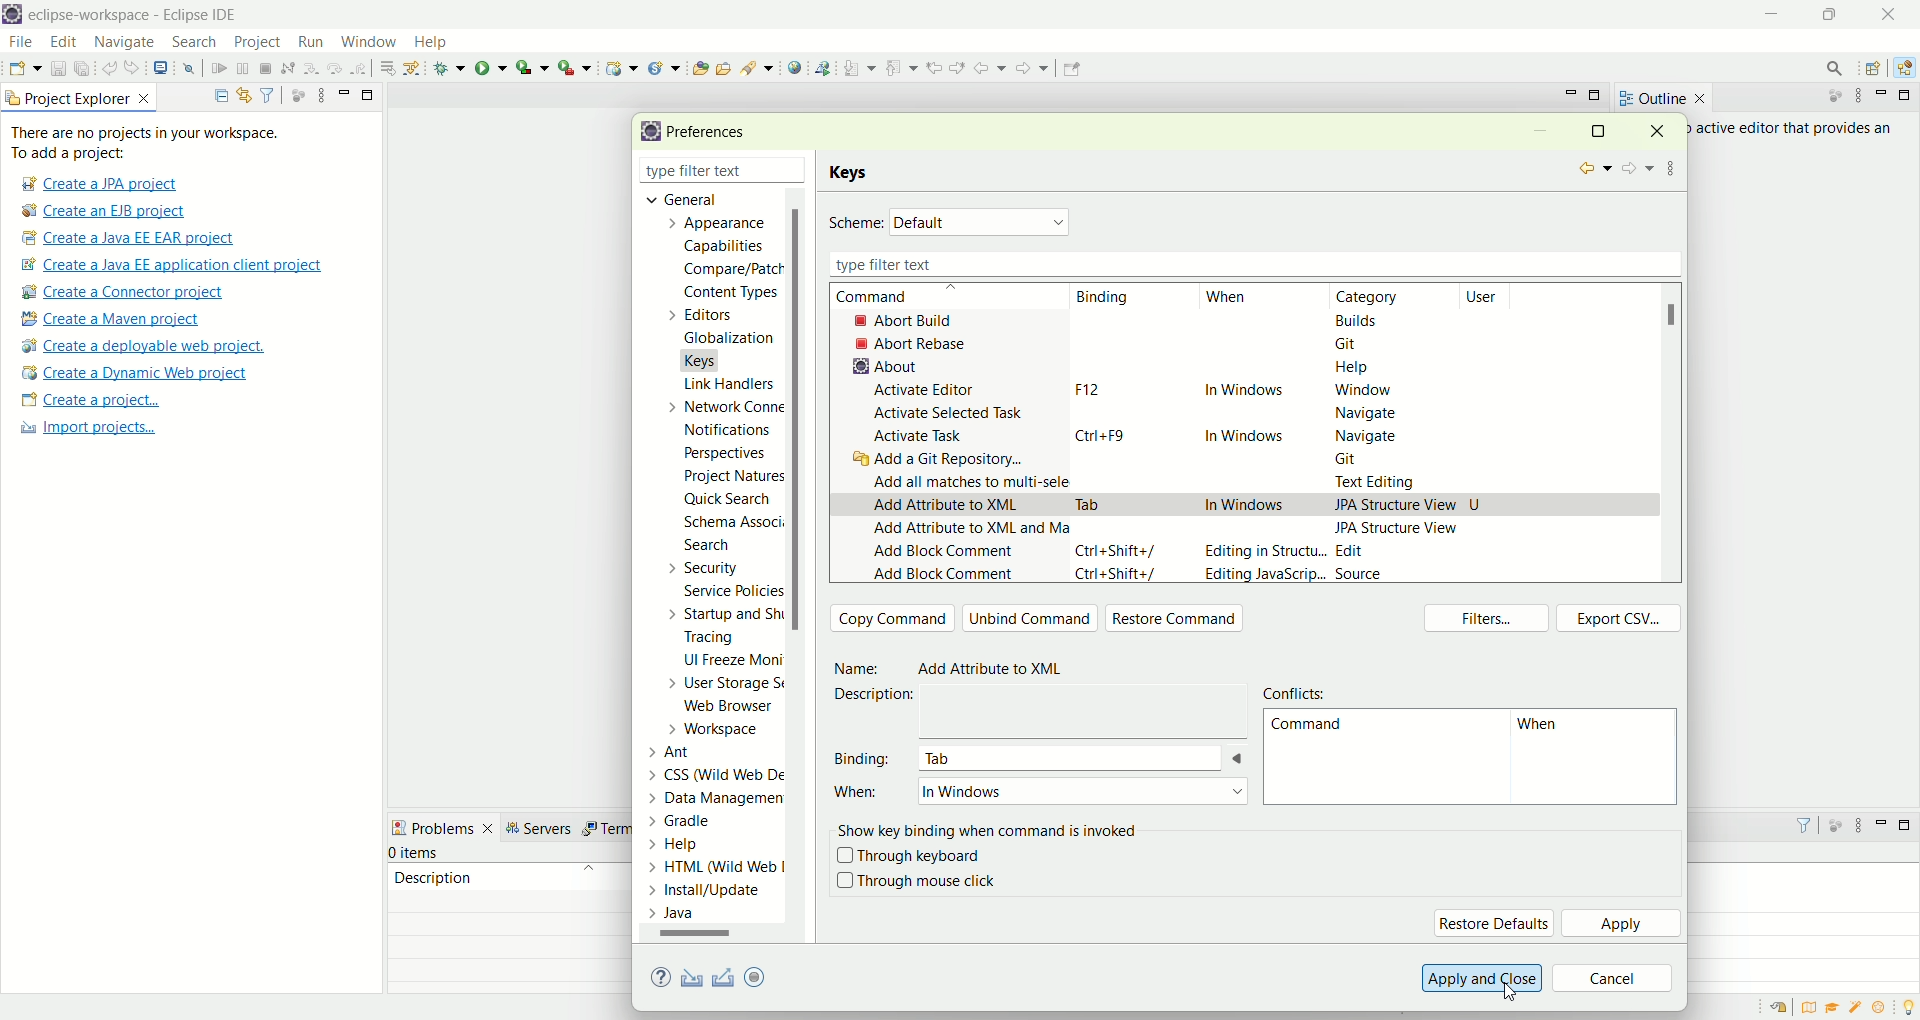 Image resolution: width=1920 pixels, height=1020 pixels. What do you see at coordinates (1774, 15) in the screenshot?
I see `minimize` at bounding box center [1774, 15].